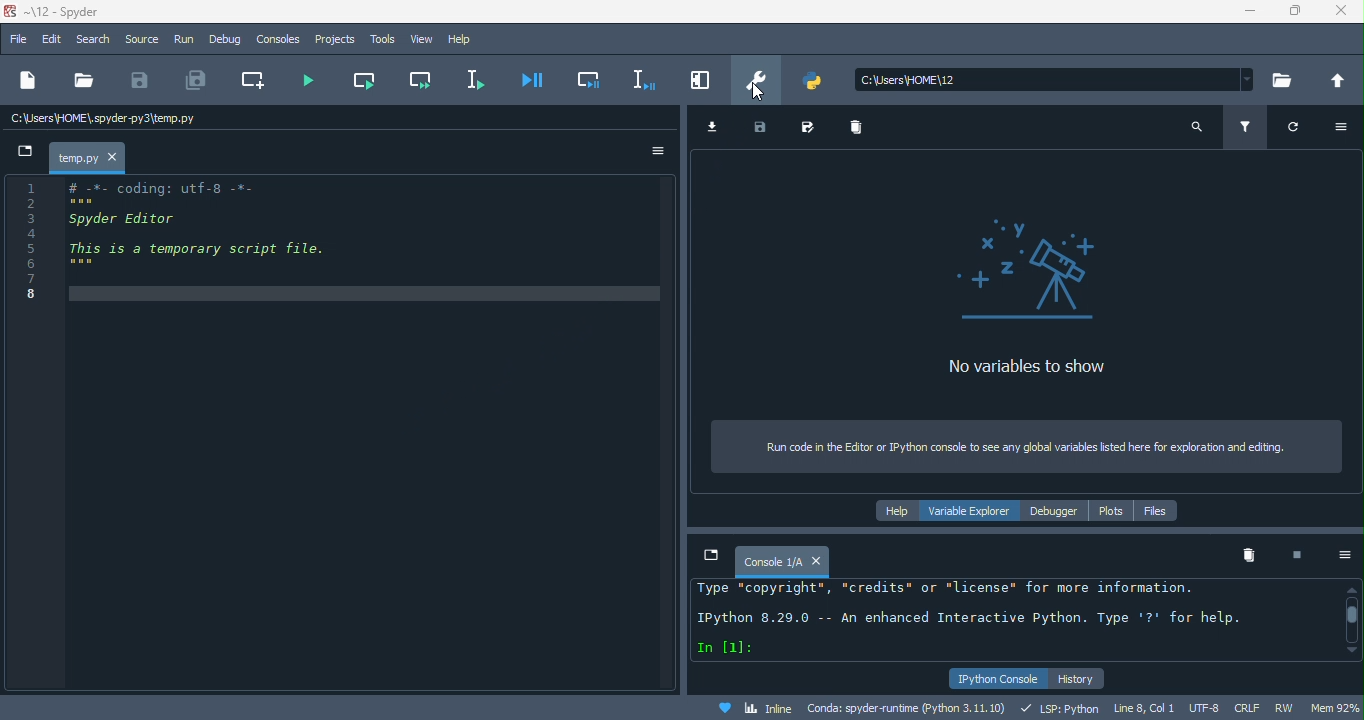 The height and width of the screenshot is (720, 1364). I want to click on run selection, so click(468, 81).